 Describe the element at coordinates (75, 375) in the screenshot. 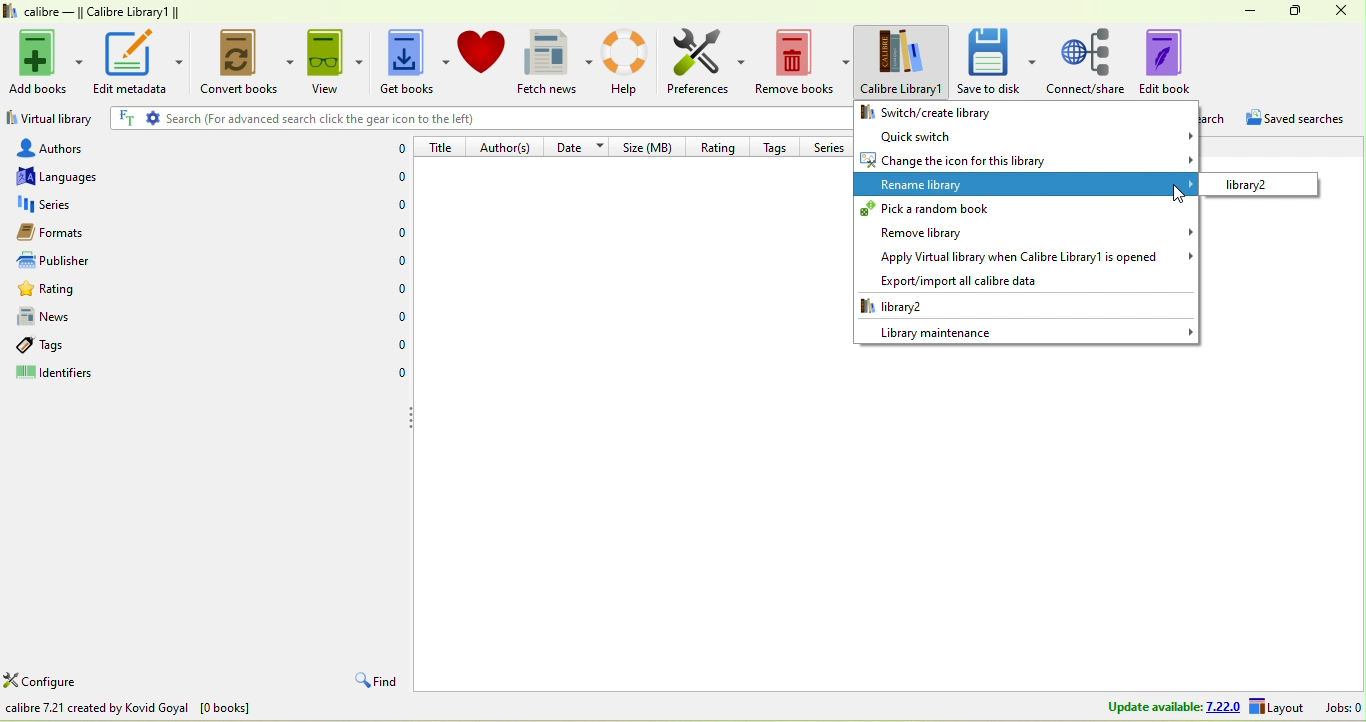

I see `identifiers` at that location.